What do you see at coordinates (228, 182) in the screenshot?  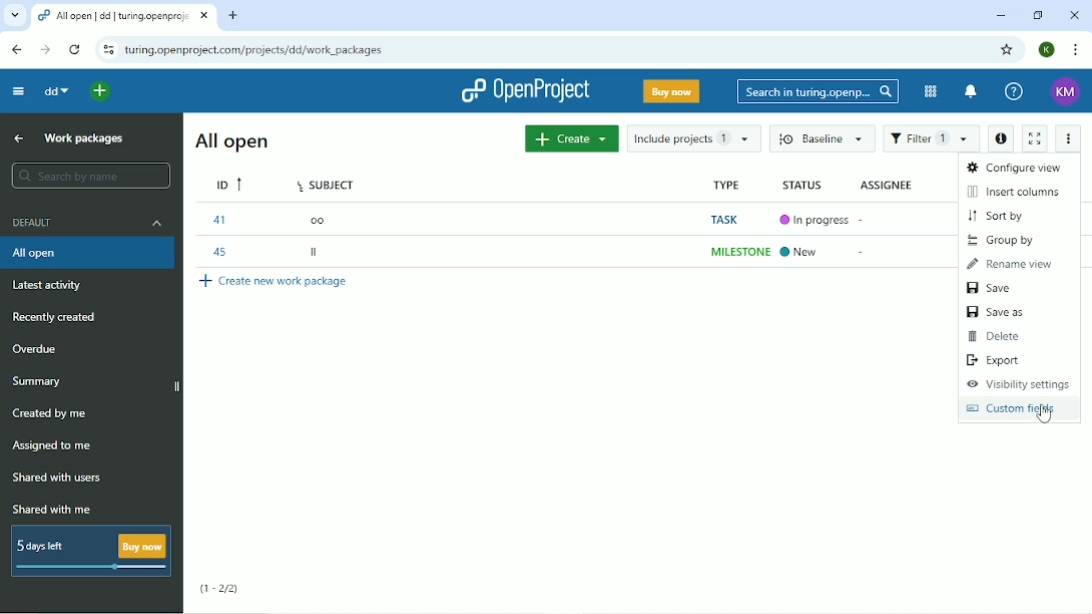 I see `ID 41 45` at bounding box center [228, 182].